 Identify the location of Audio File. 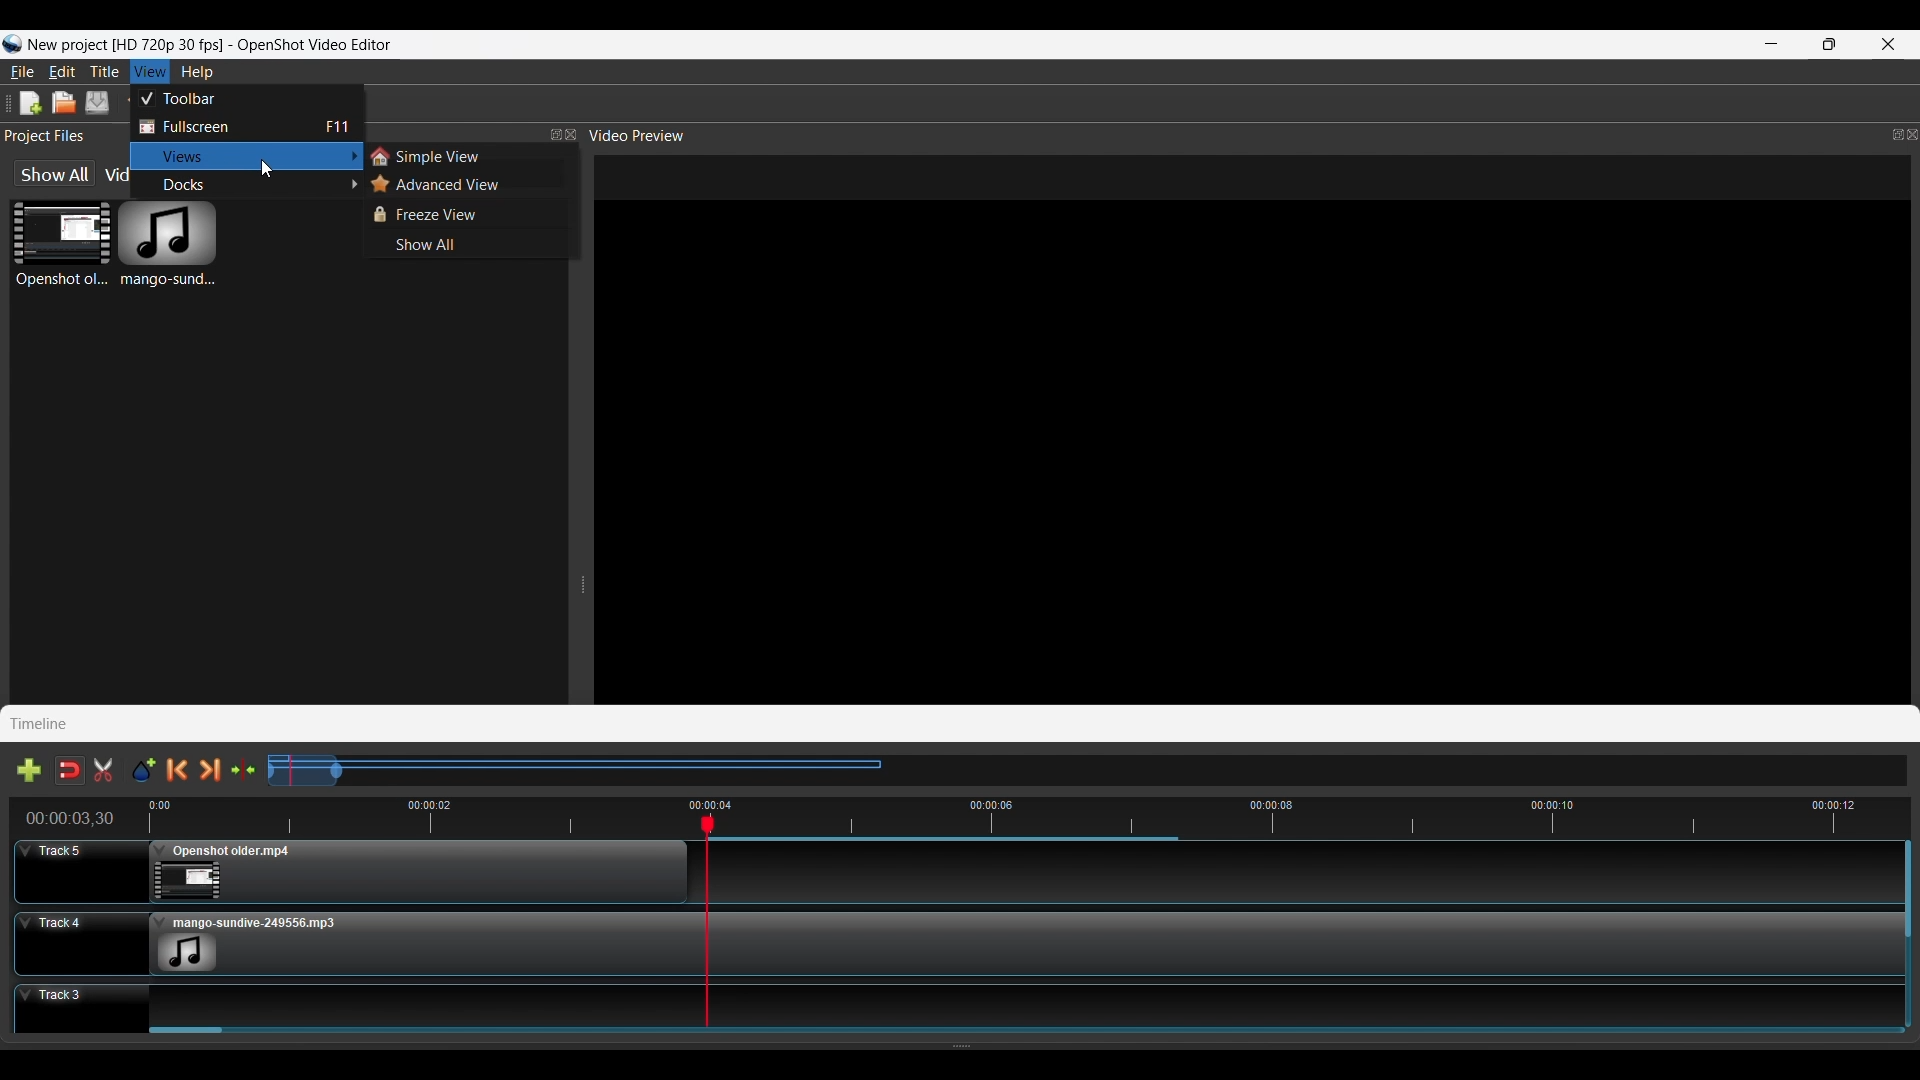
(168, 244).